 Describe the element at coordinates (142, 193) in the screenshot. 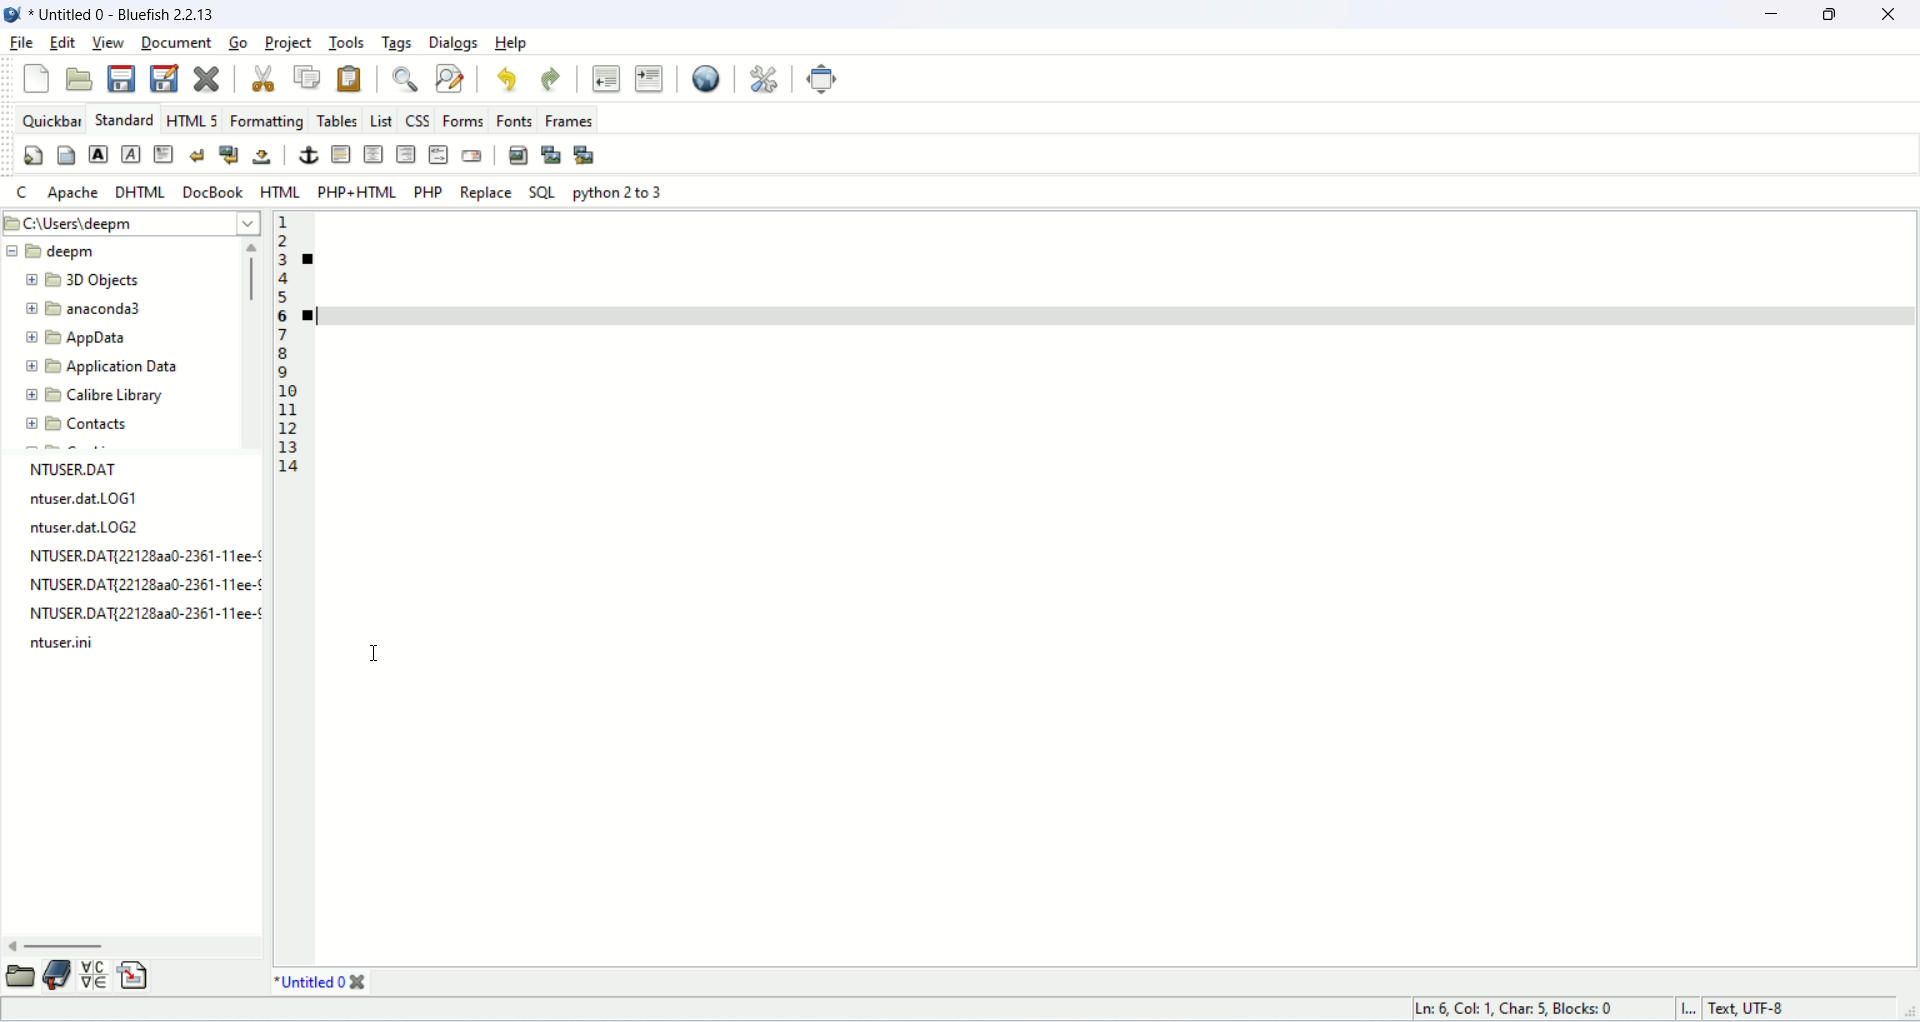

I see `DHTML` at that location.